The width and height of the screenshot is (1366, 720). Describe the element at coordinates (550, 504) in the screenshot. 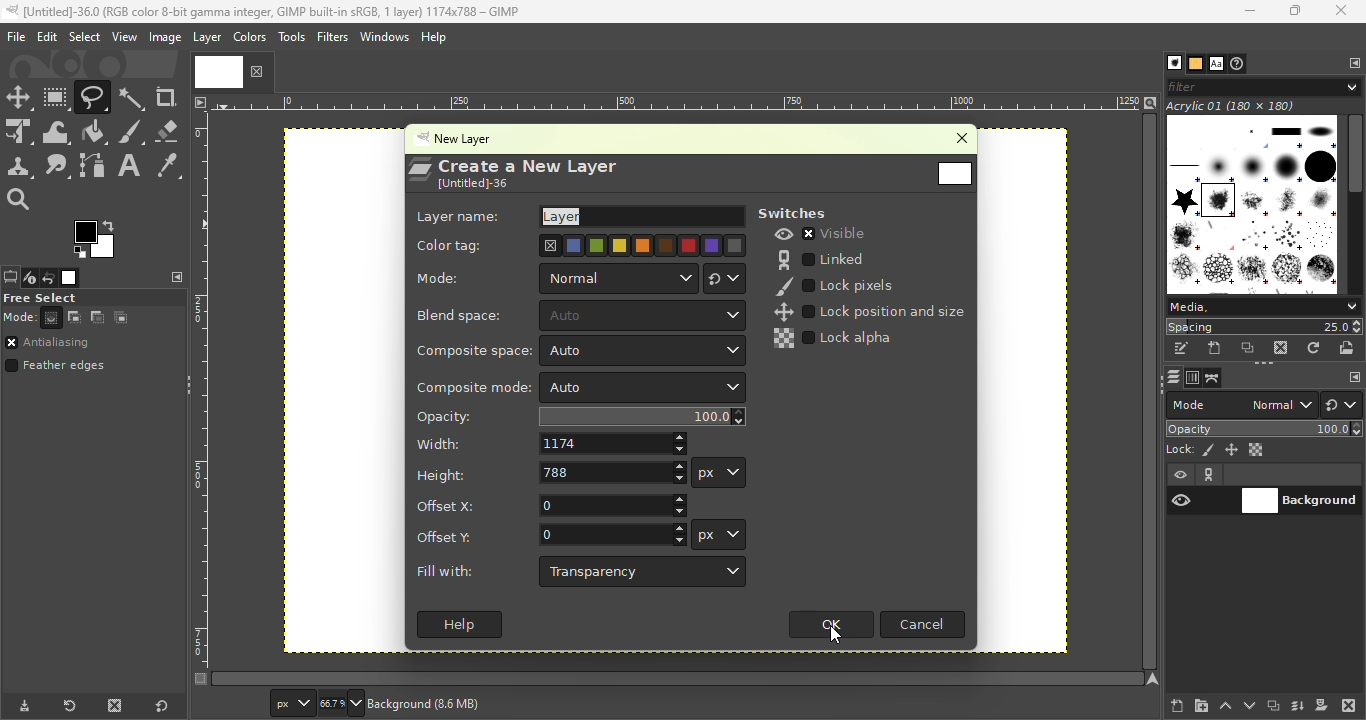

I see `Offset X` at that location.